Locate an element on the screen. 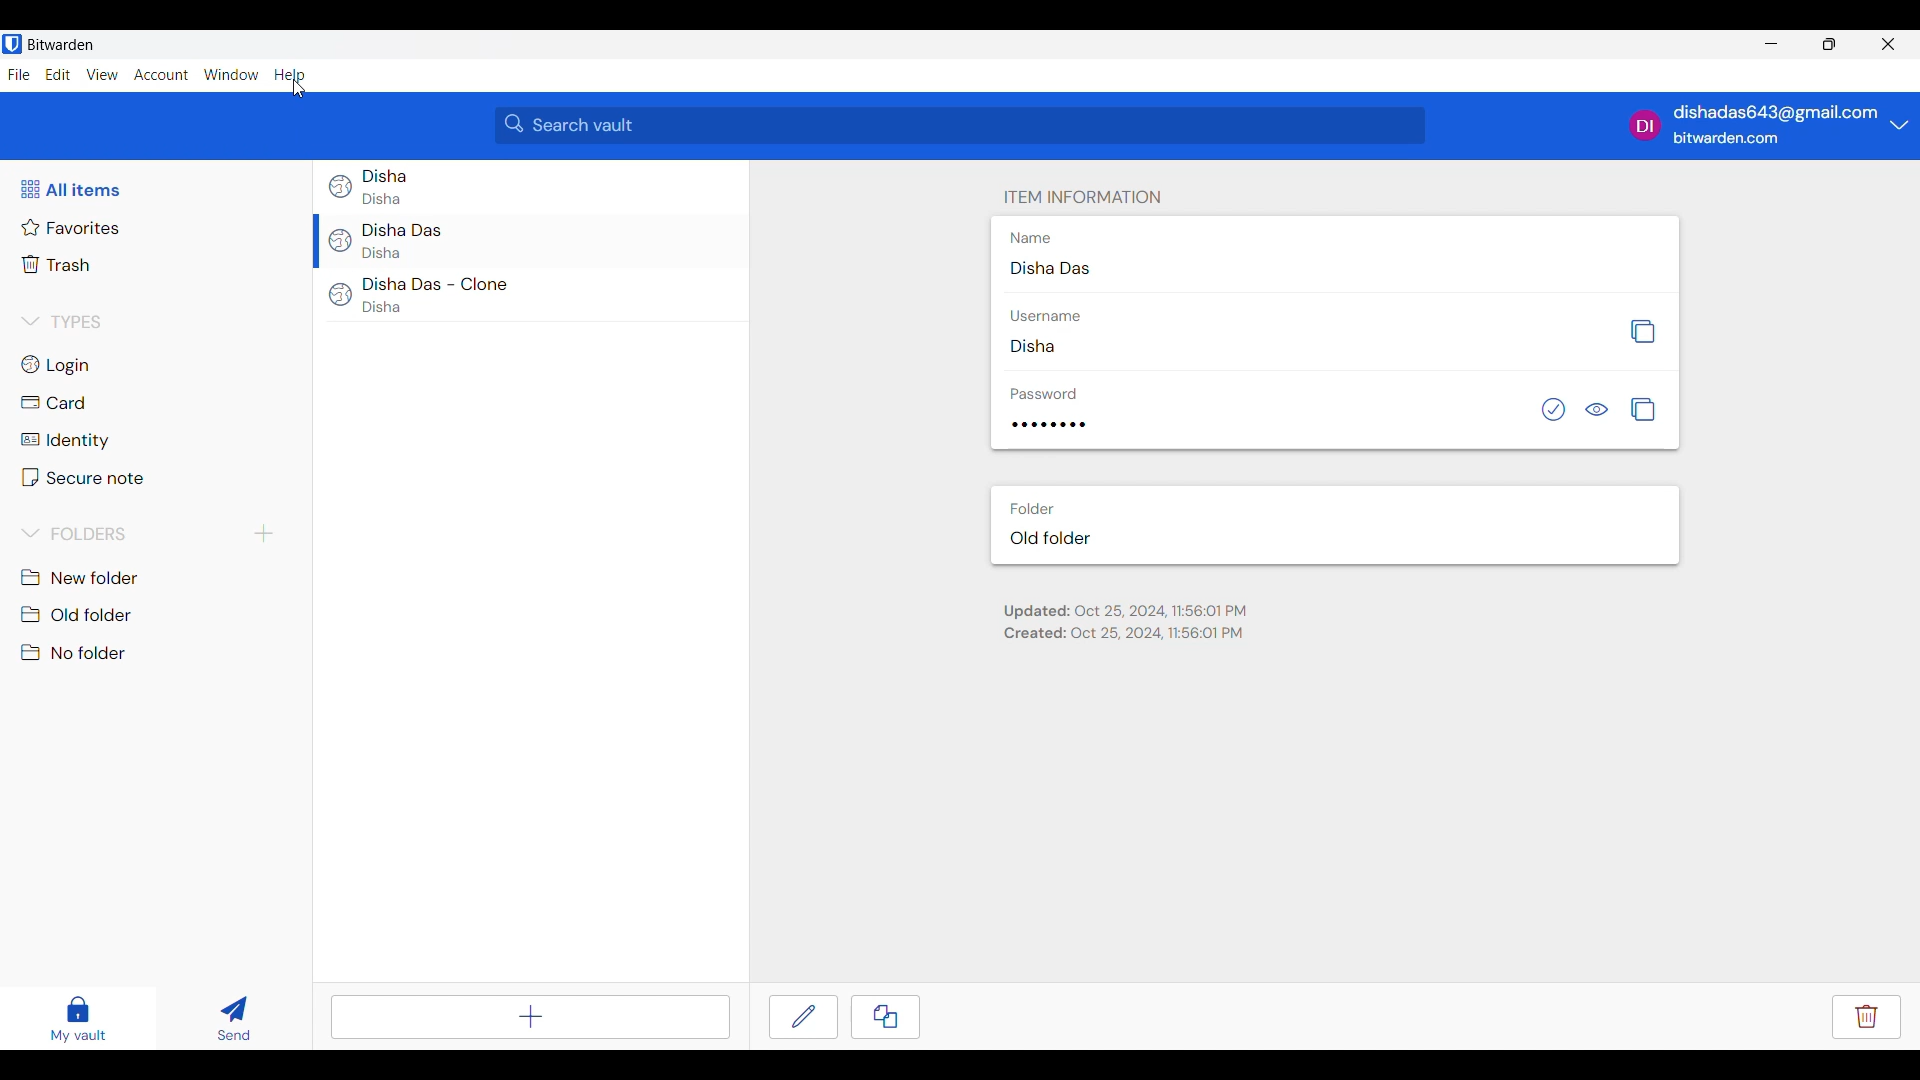 The height and width of the screenshot is (1080, 1920). Username is located at coordinates (1044, 316).